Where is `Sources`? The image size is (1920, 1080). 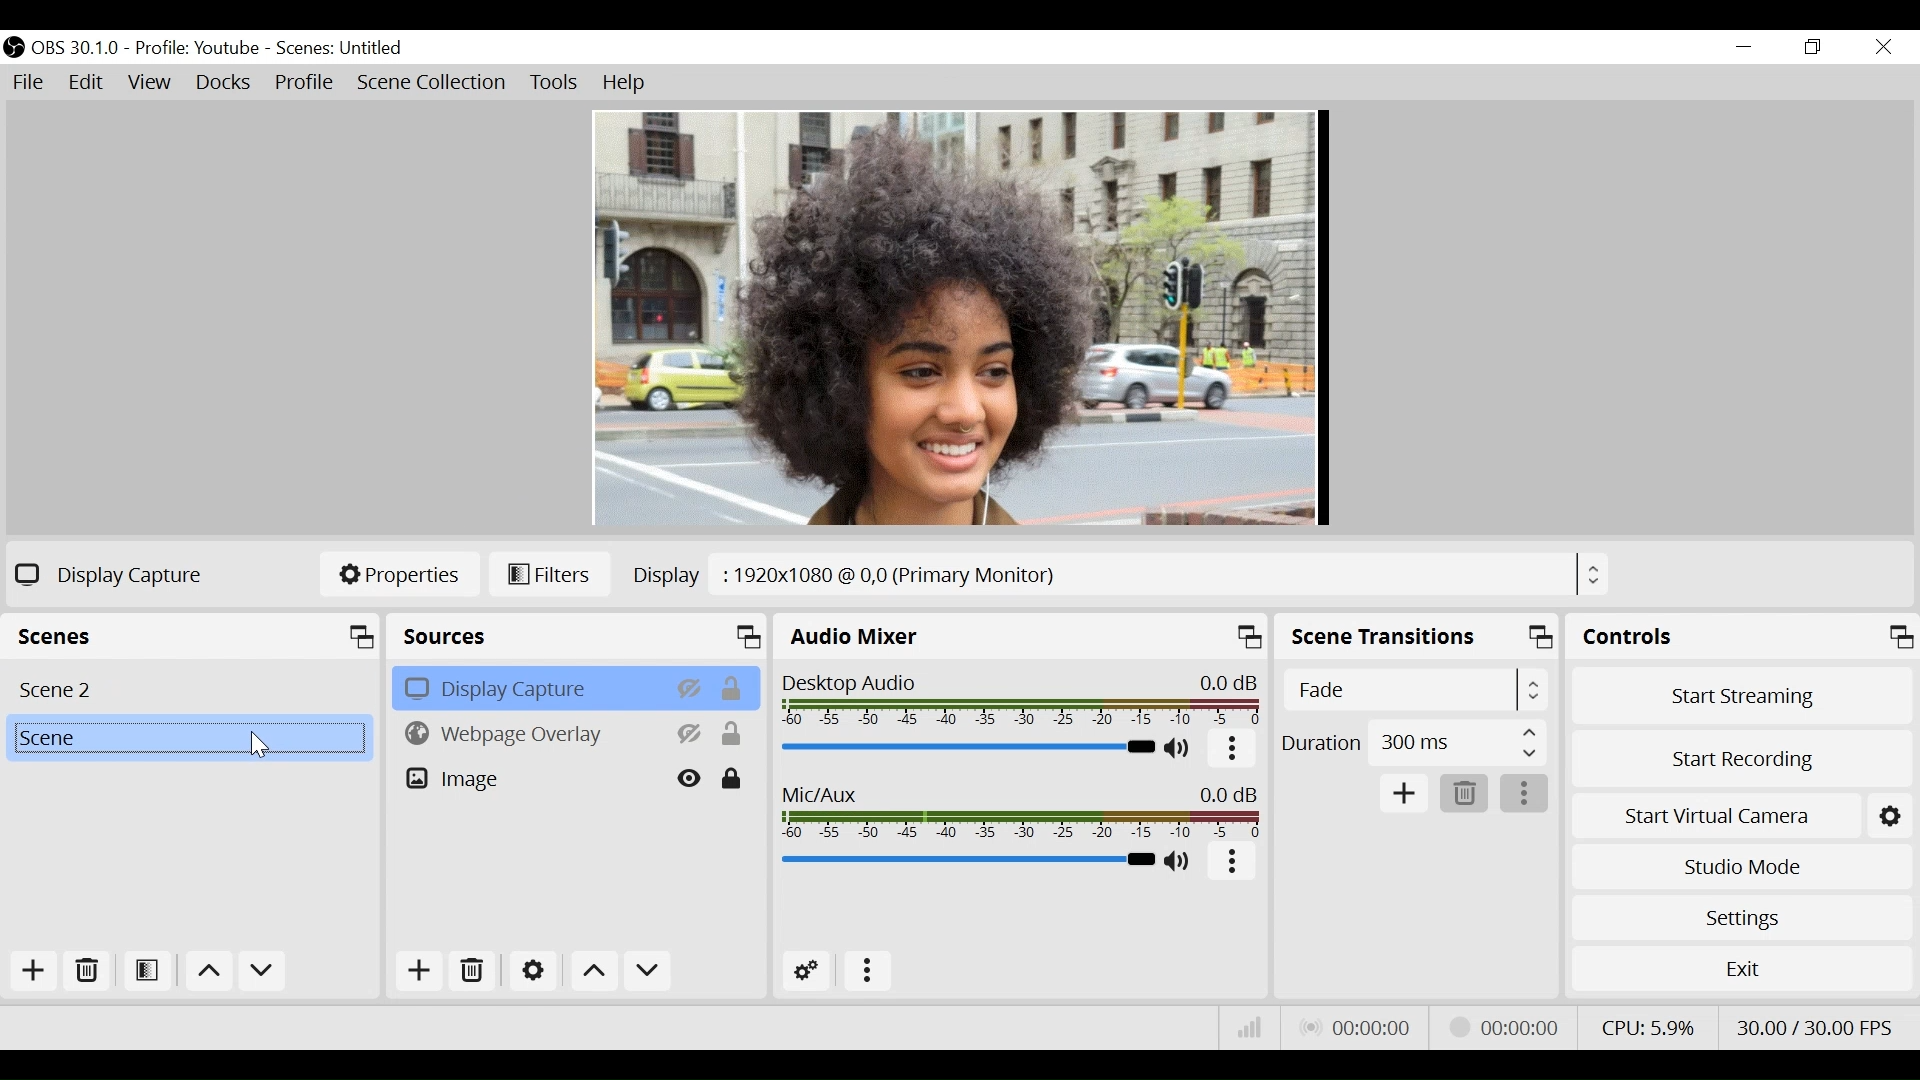
Sources is located at coordinates (579, 636).